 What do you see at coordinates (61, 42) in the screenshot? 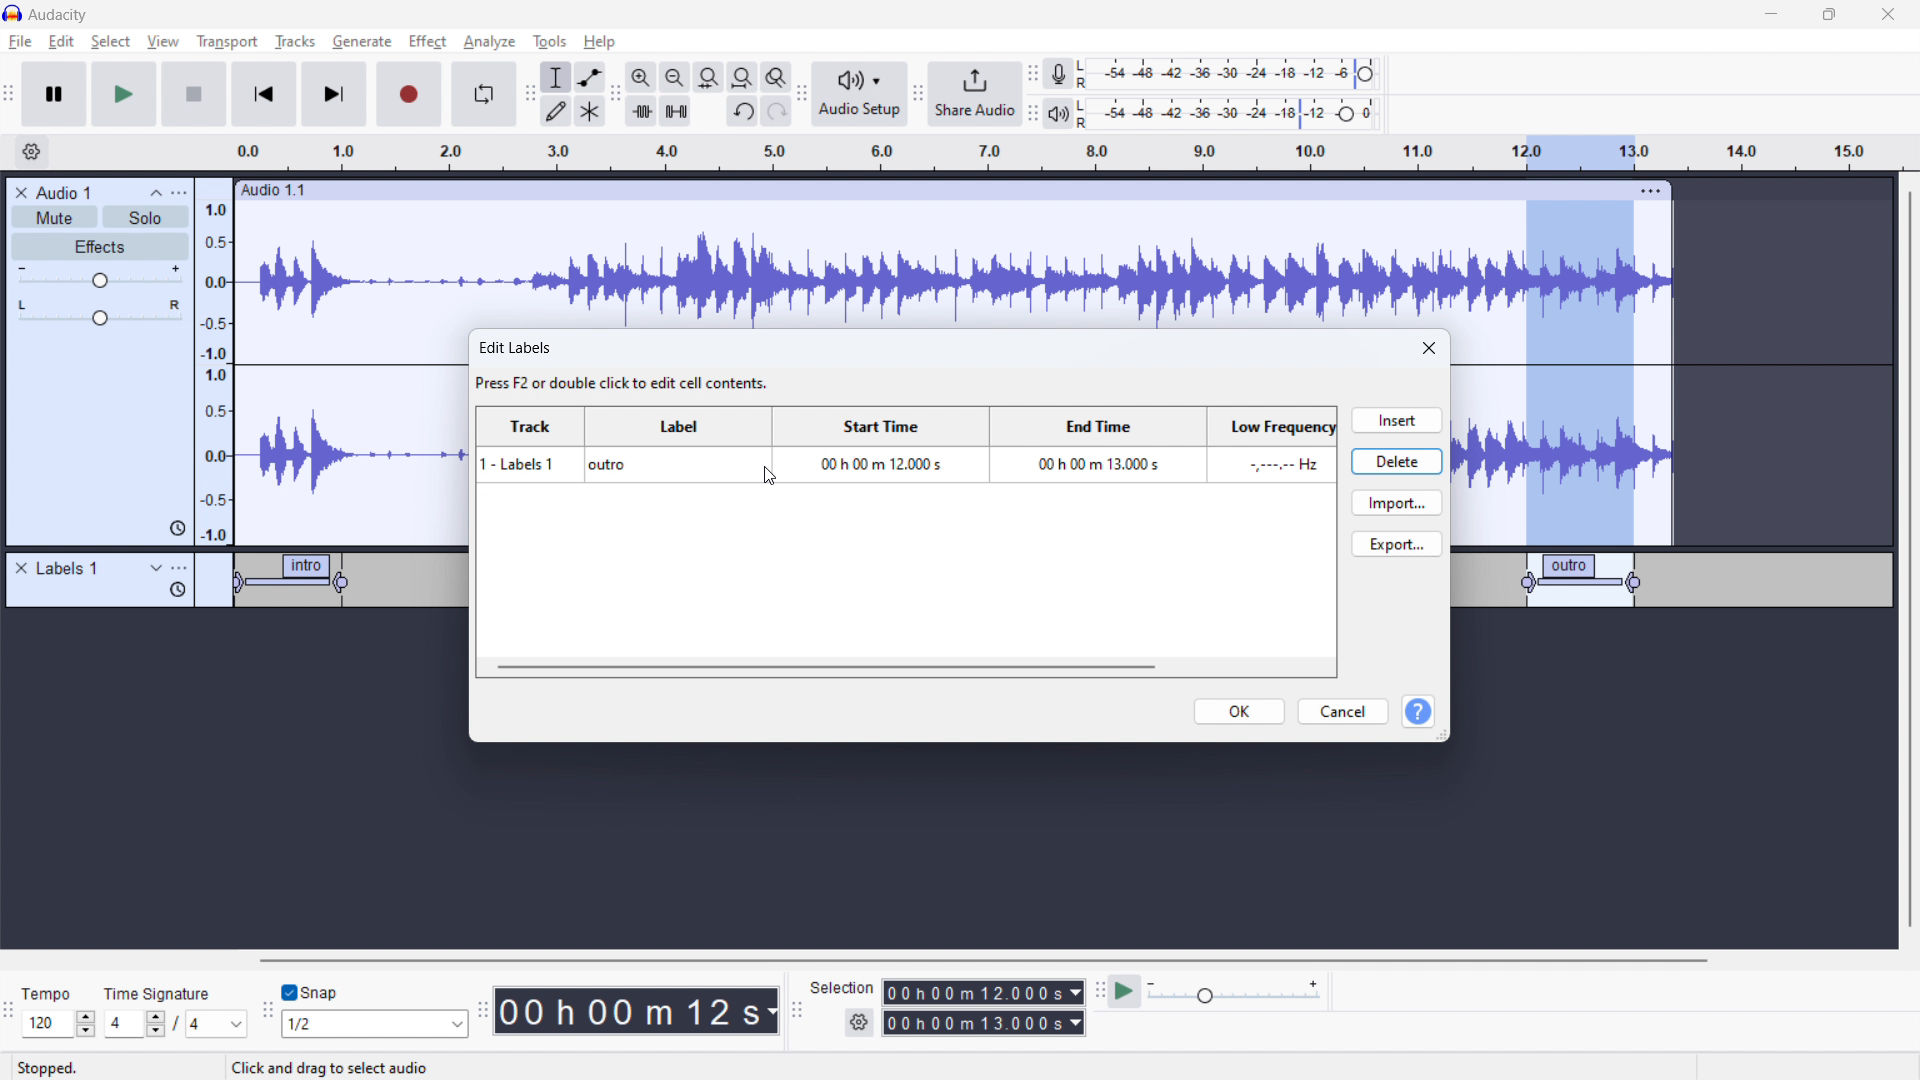
I see `edit` at bounding box center [61, 42].